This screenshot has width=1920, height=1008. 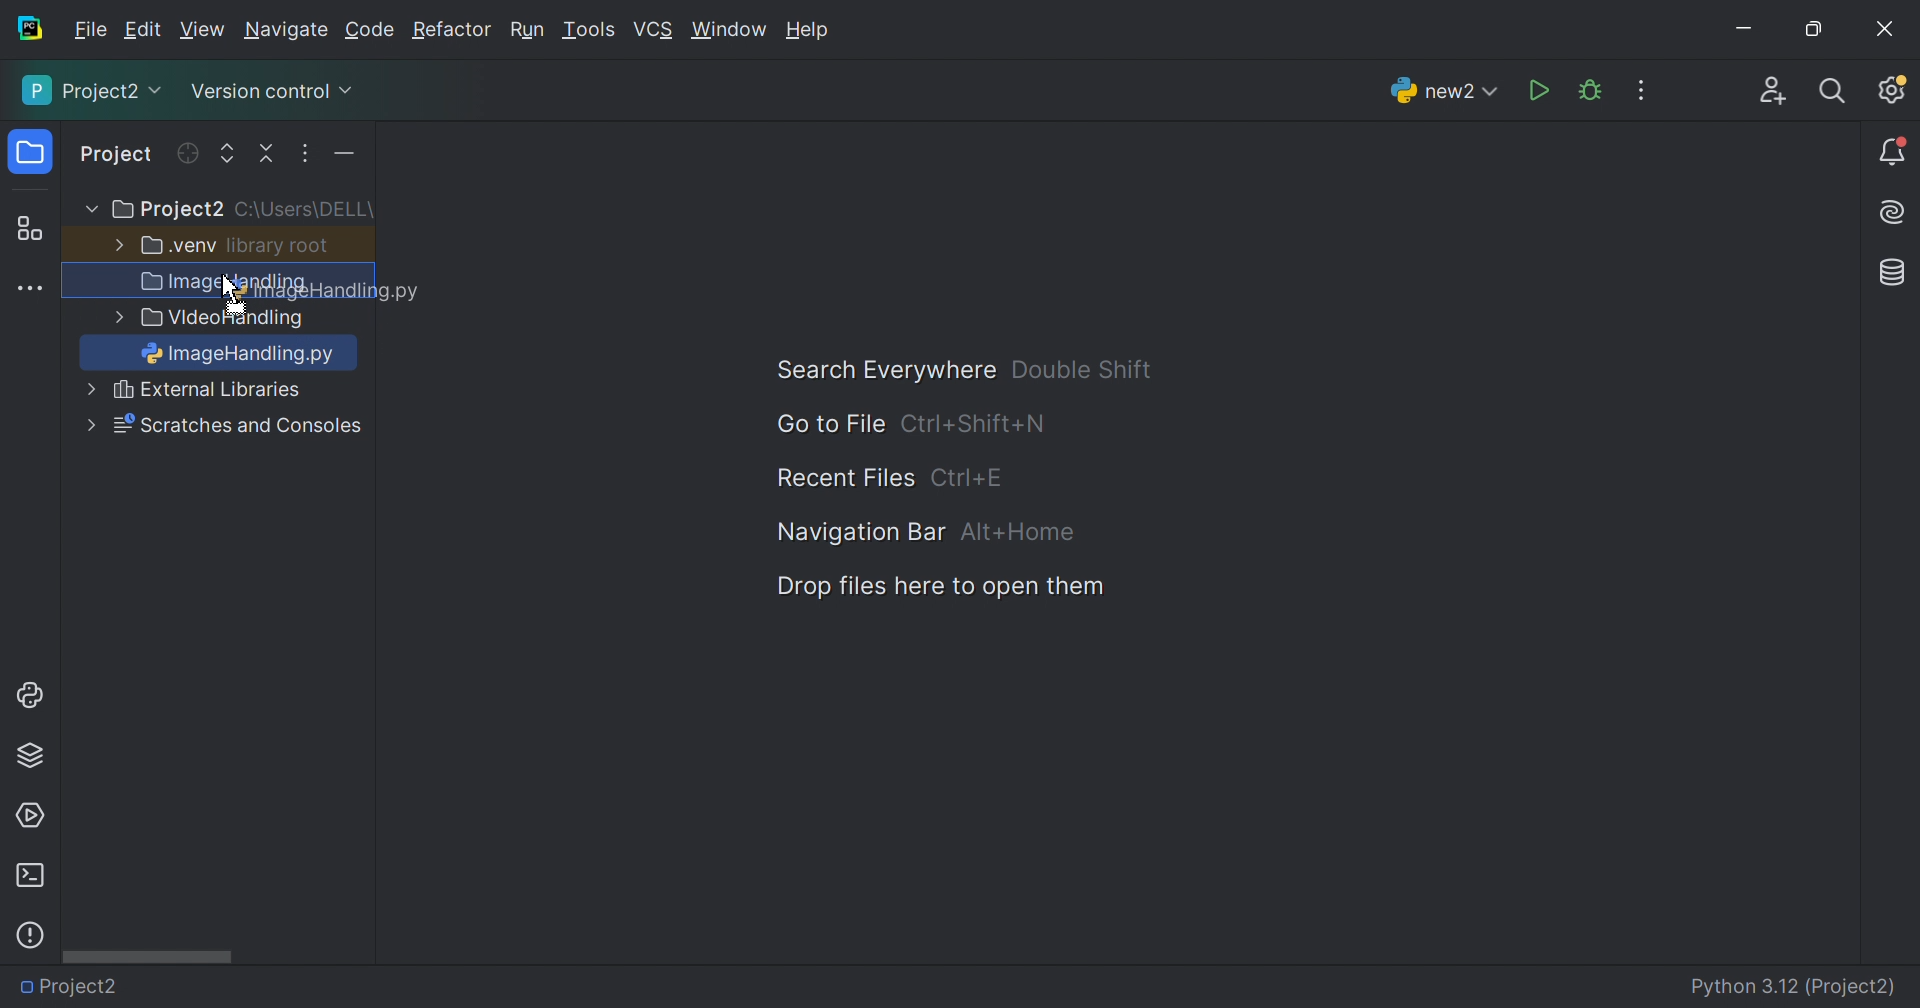 I want to click on Python 3.12 (Project2), so click(x=1795, y=988).